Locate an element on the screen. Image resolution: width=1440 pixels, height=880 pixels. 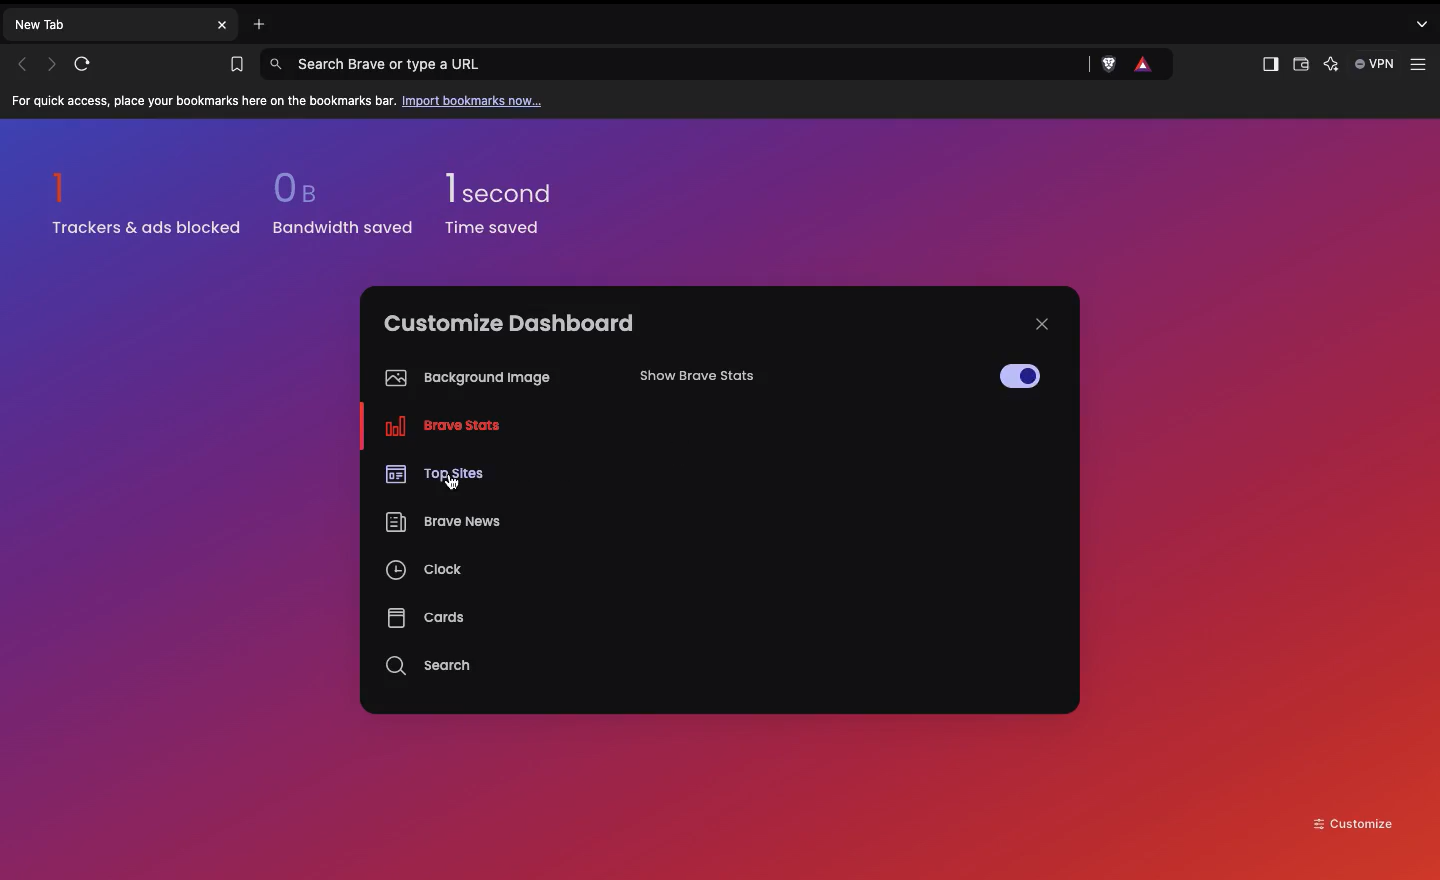
Next page is located at coordinates (54, 63).